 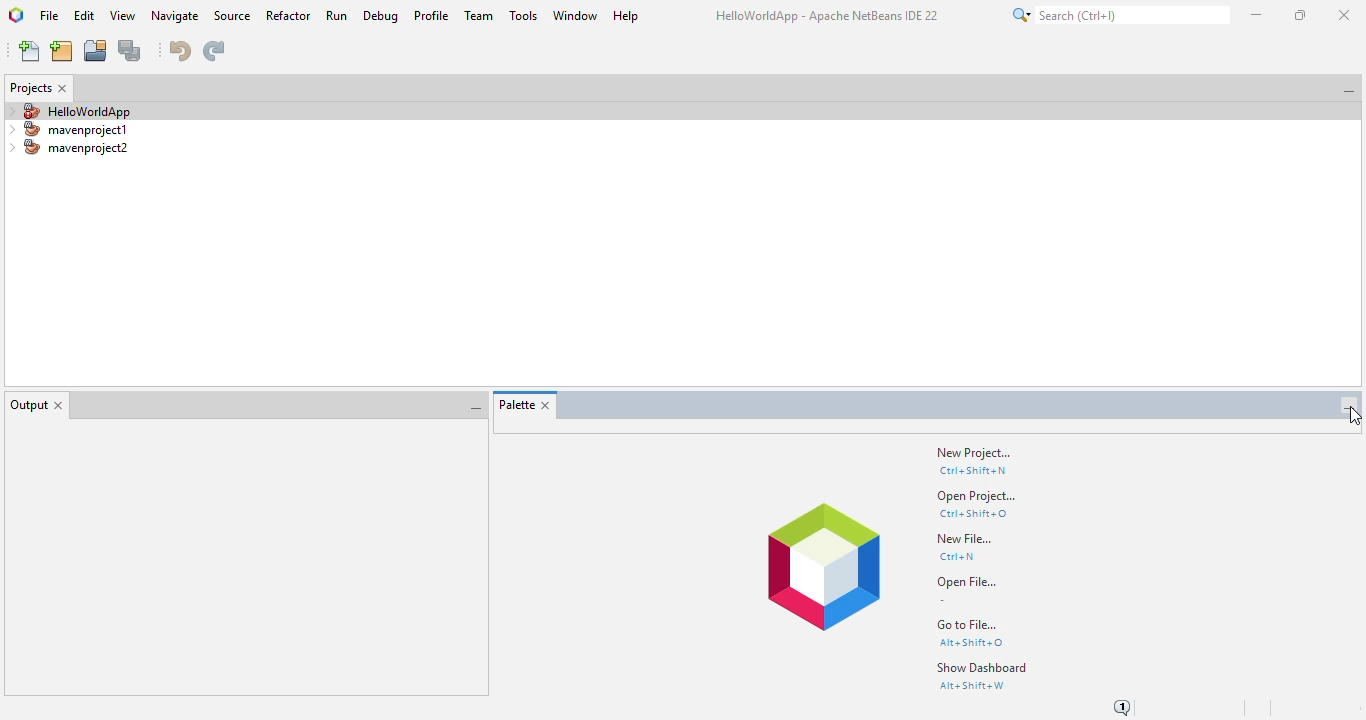 What do you see at coordinates (1299, 15) in the screenshot?
I see `maximize` at bounding box center [1299, 15].